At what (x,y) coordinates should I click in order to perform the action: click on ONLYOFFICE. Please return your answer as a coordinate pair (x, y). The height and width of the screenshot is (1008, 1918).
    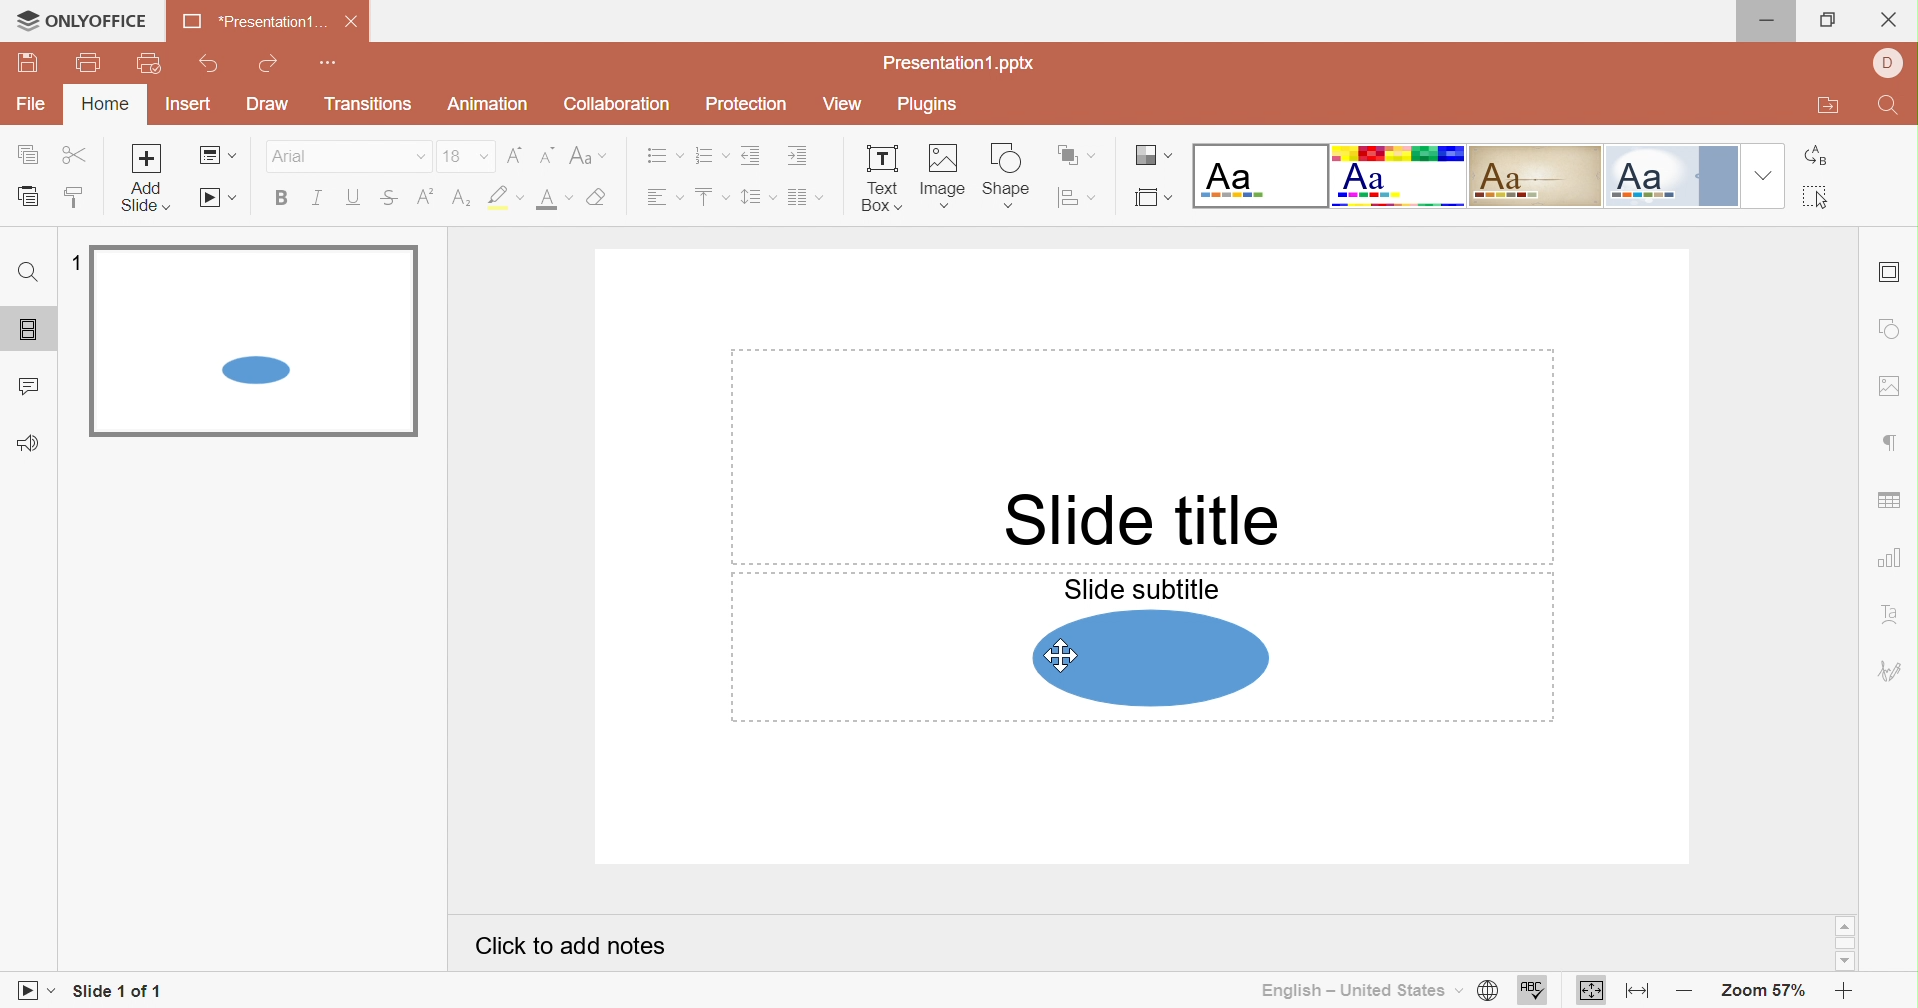
    Looking at the image, I should click on (78, 19).